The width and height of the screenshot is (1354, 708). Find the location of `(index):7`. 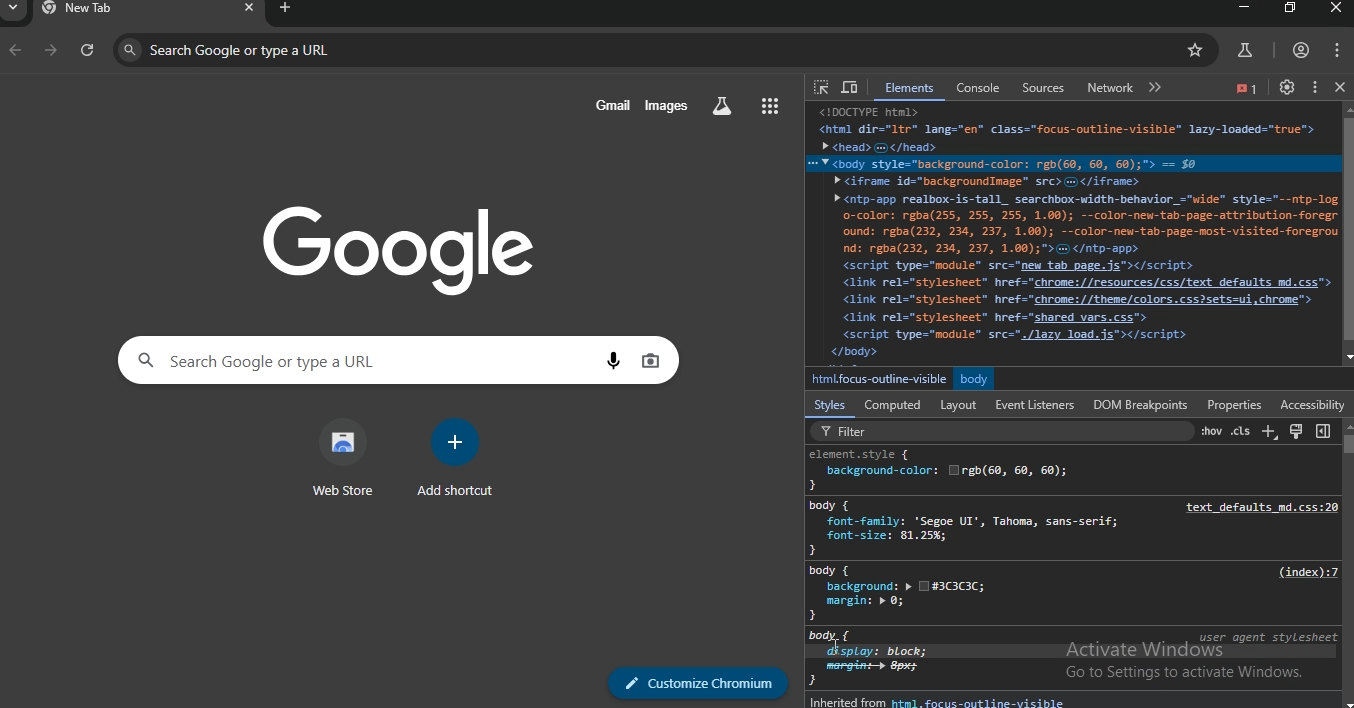

(index):7 is located at coordinates (1306, 573).